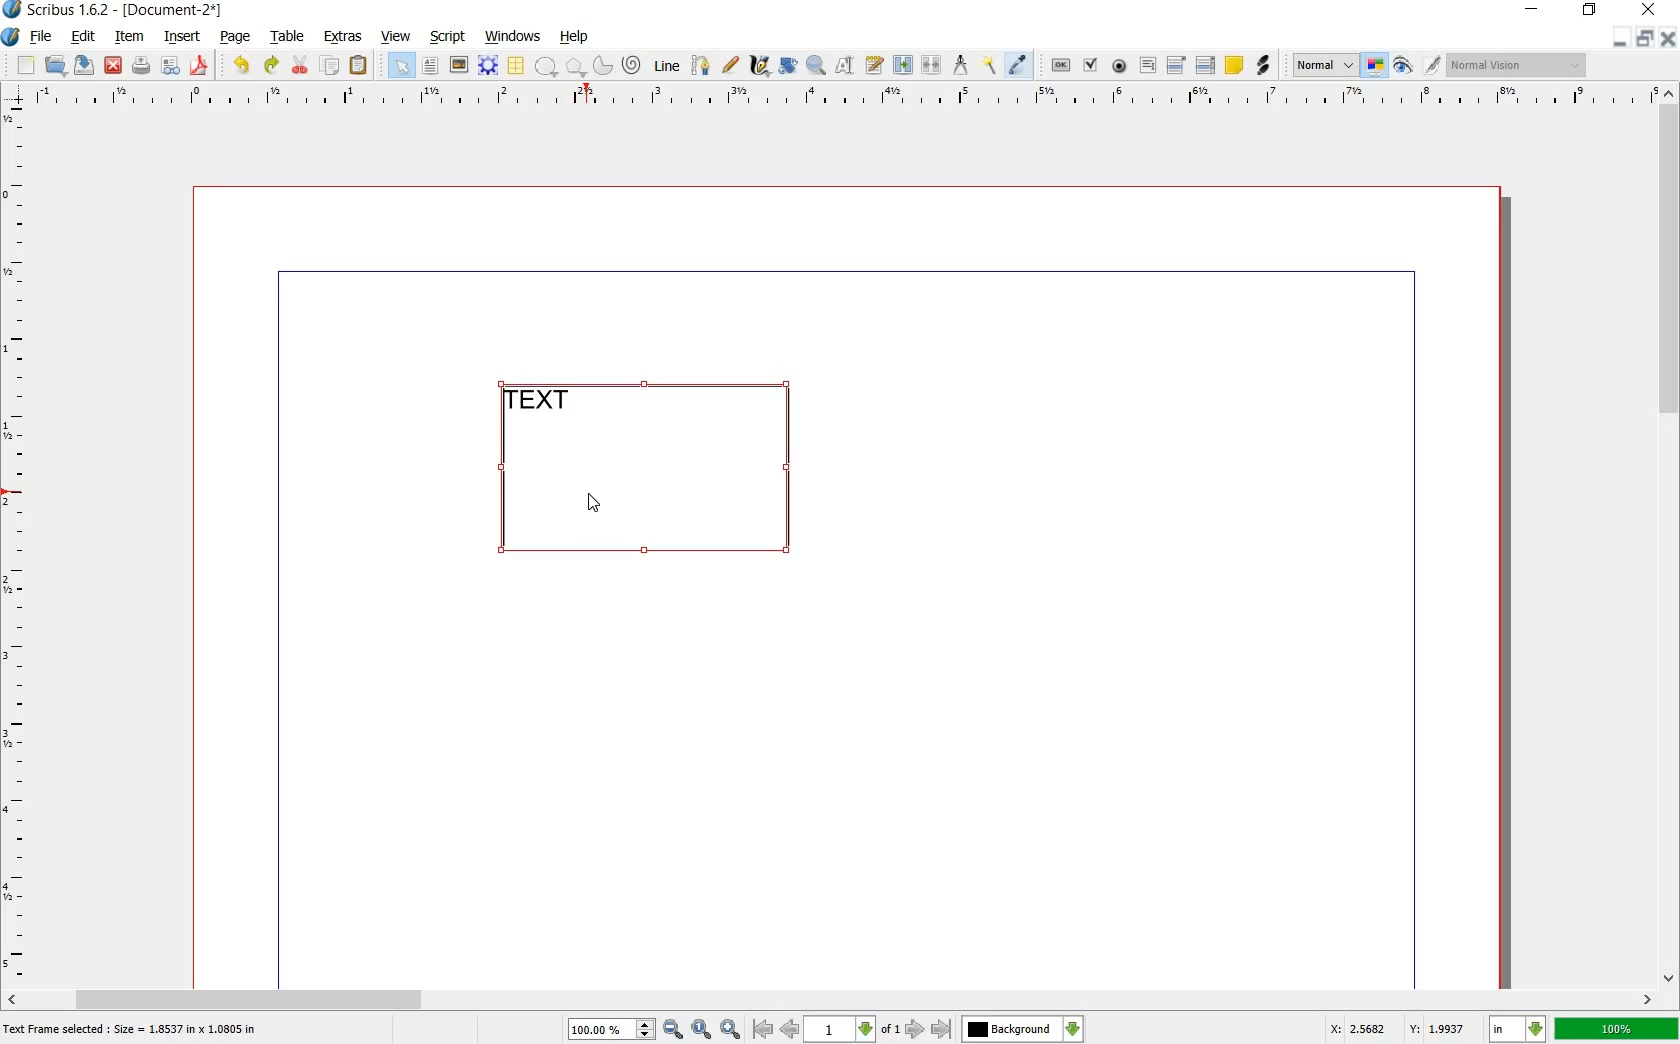  What do you see at coordinates (789, 66) in the screenshot?
I see `rotate item` at bounding box center [789, 66].